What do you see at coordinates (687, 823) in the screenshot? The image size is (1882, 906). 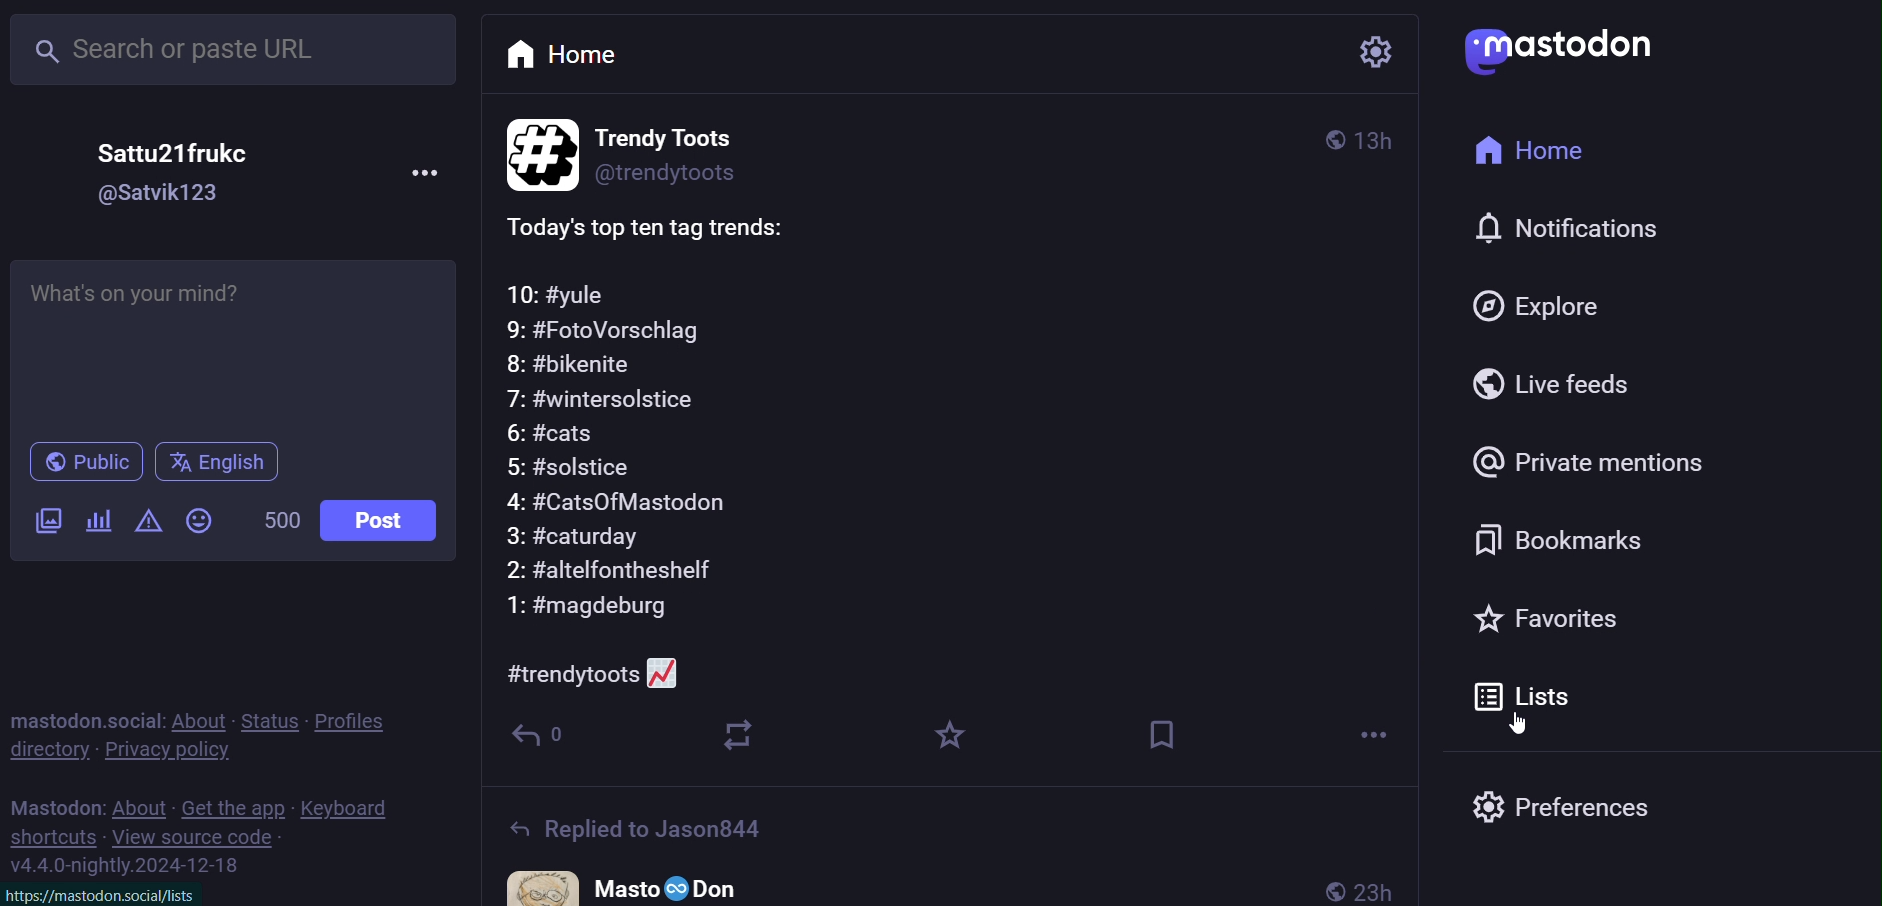 I see `Replied to Jason844` at bounding box center [687, 823].